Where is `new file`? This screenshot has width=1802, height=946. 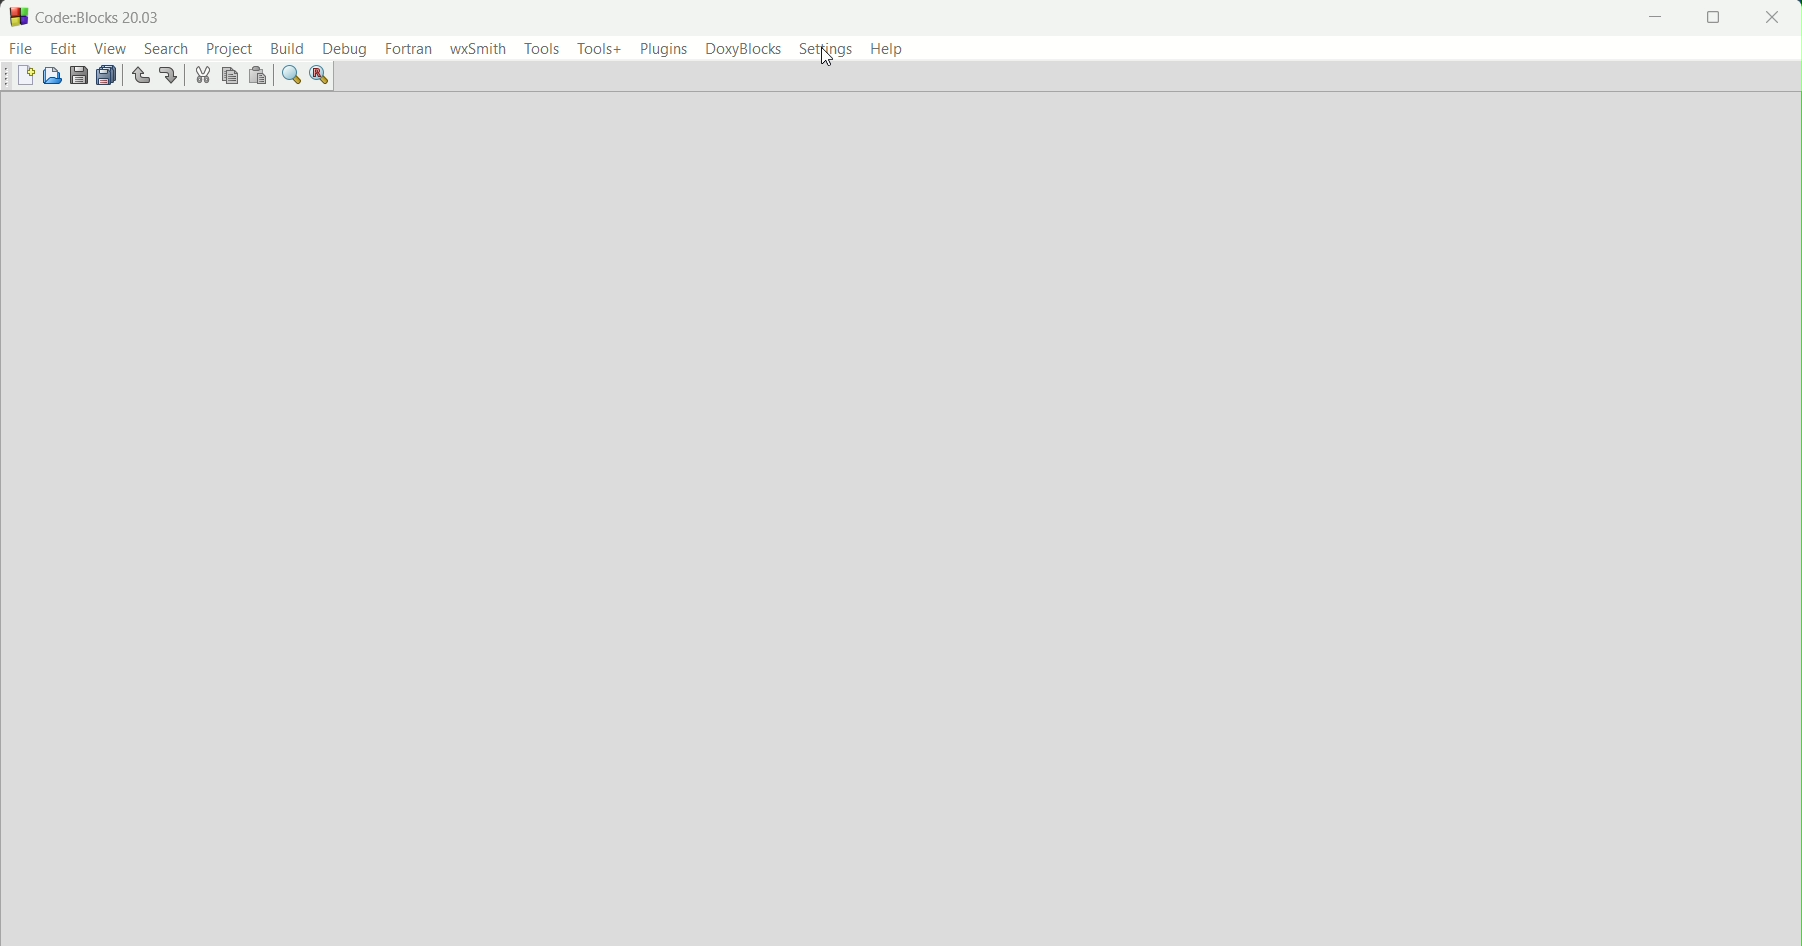 new file is located at coordinates (28, 77).